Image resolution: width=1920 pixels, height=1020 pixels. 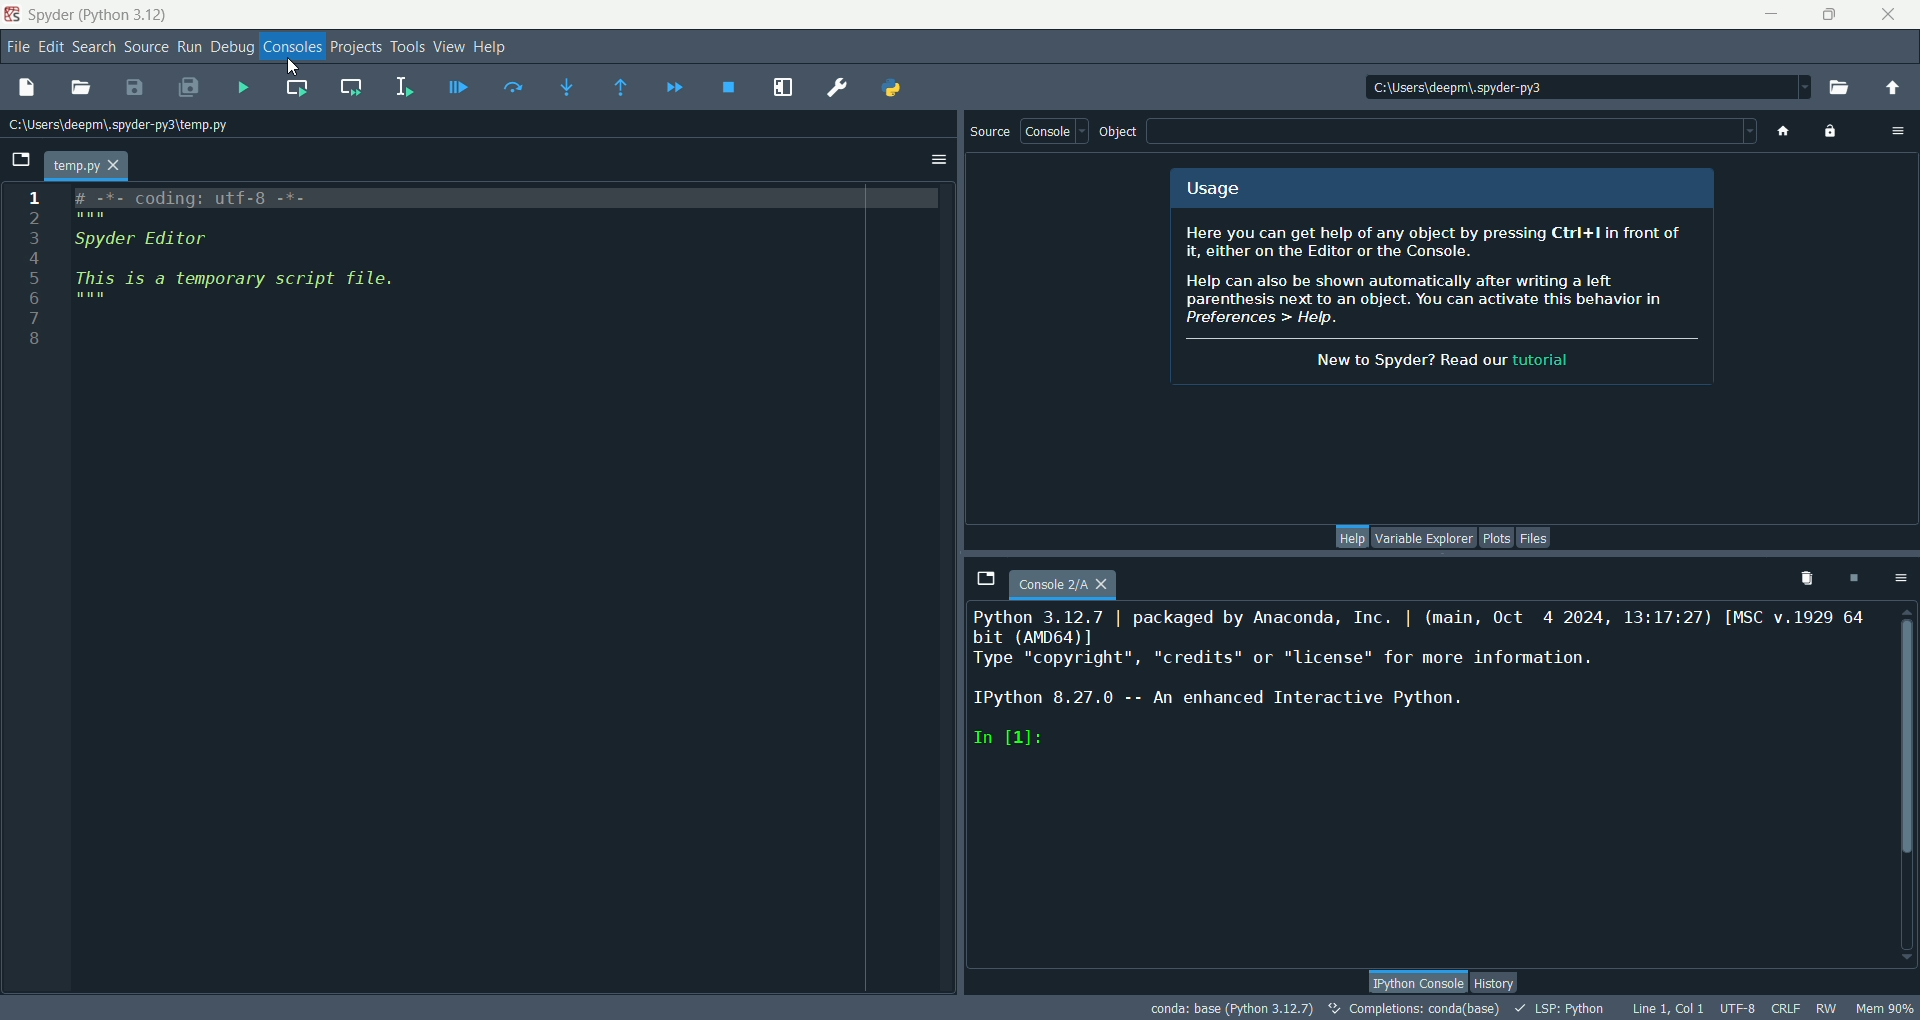 I want to click on options, so click(x=1902, y=579).